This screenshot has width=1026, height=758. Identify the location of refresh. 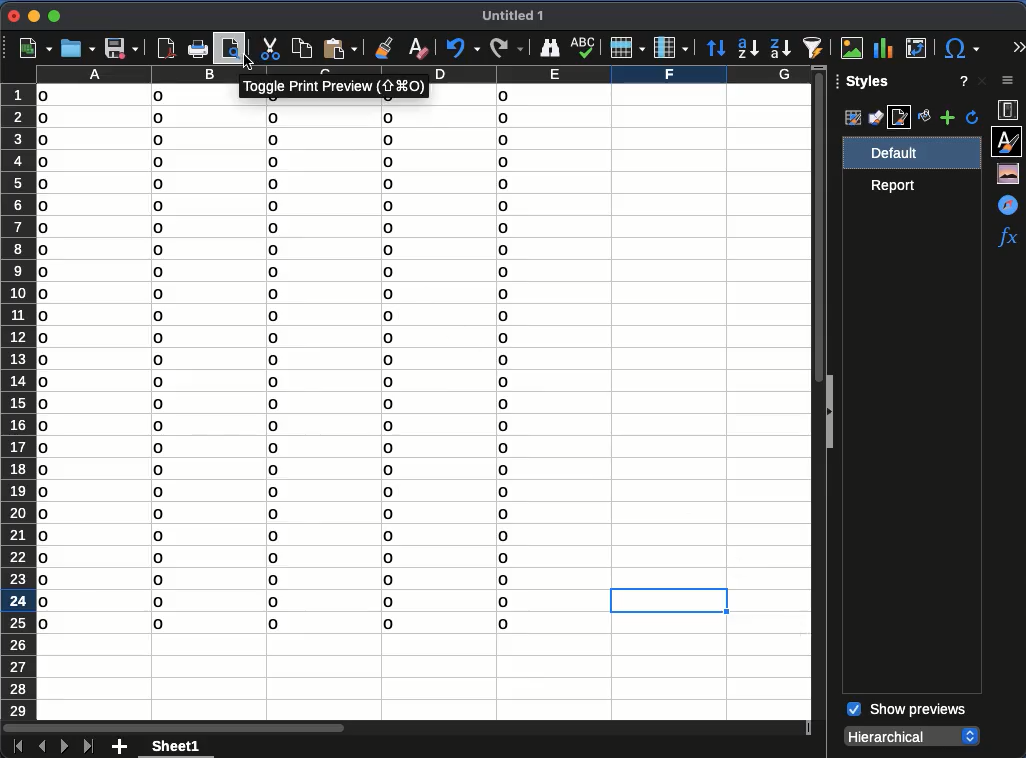
(973, 118).